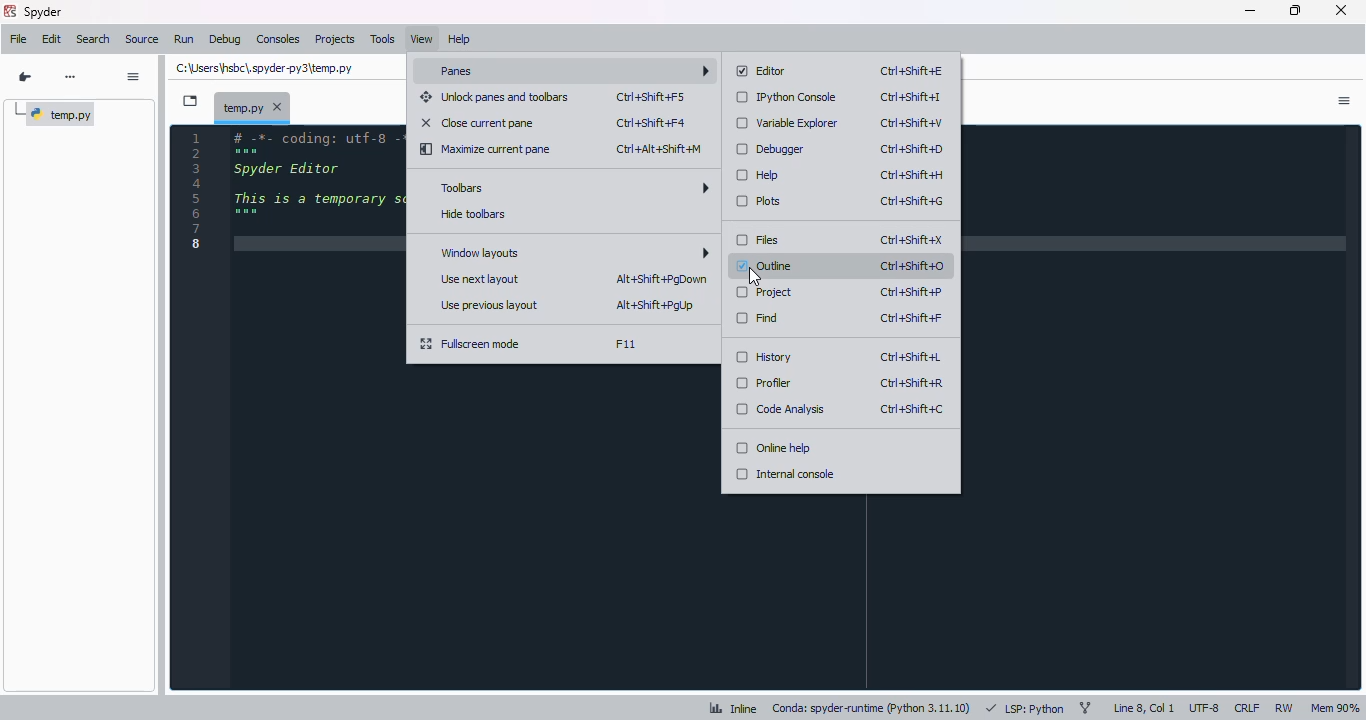  What do you see at coordinates (734, 708) in the screenshot?
I see `inline` at bounding box center [734, 708].